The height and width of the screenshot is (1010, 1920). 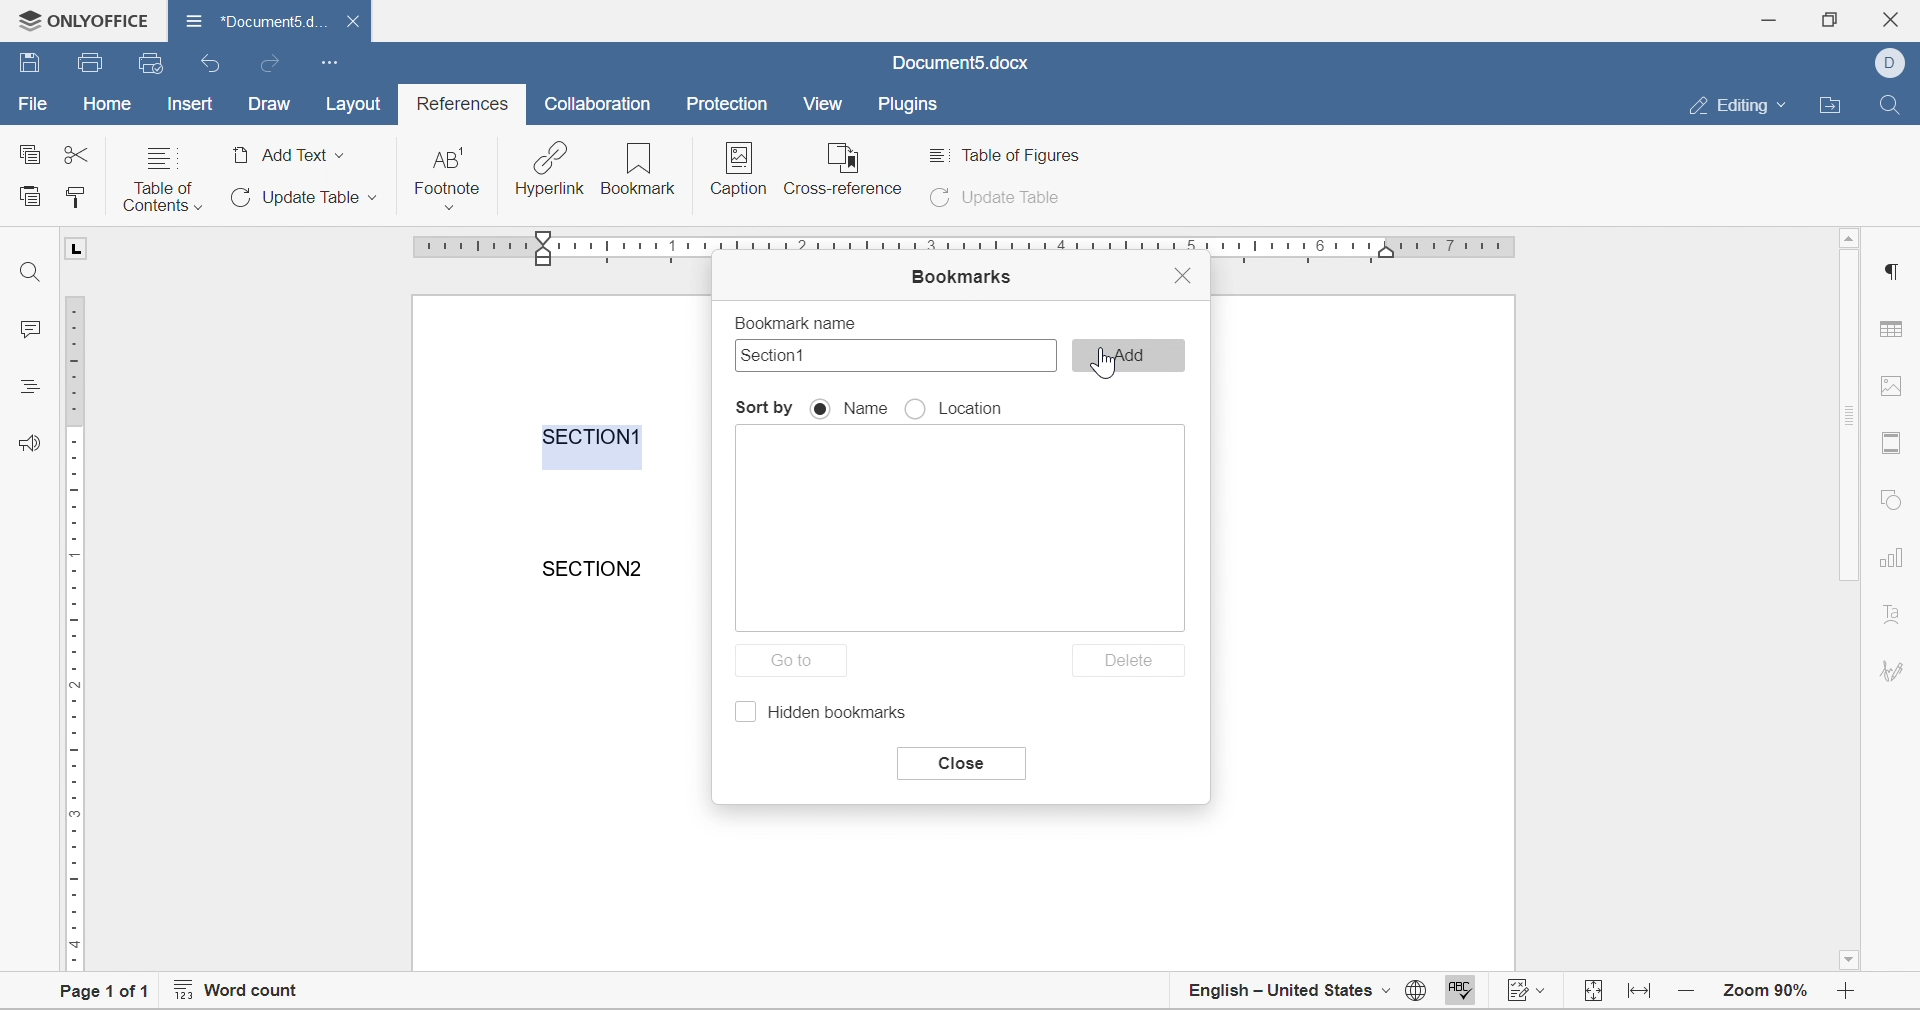 I want to click on ruler, so click(x=72, y=631).